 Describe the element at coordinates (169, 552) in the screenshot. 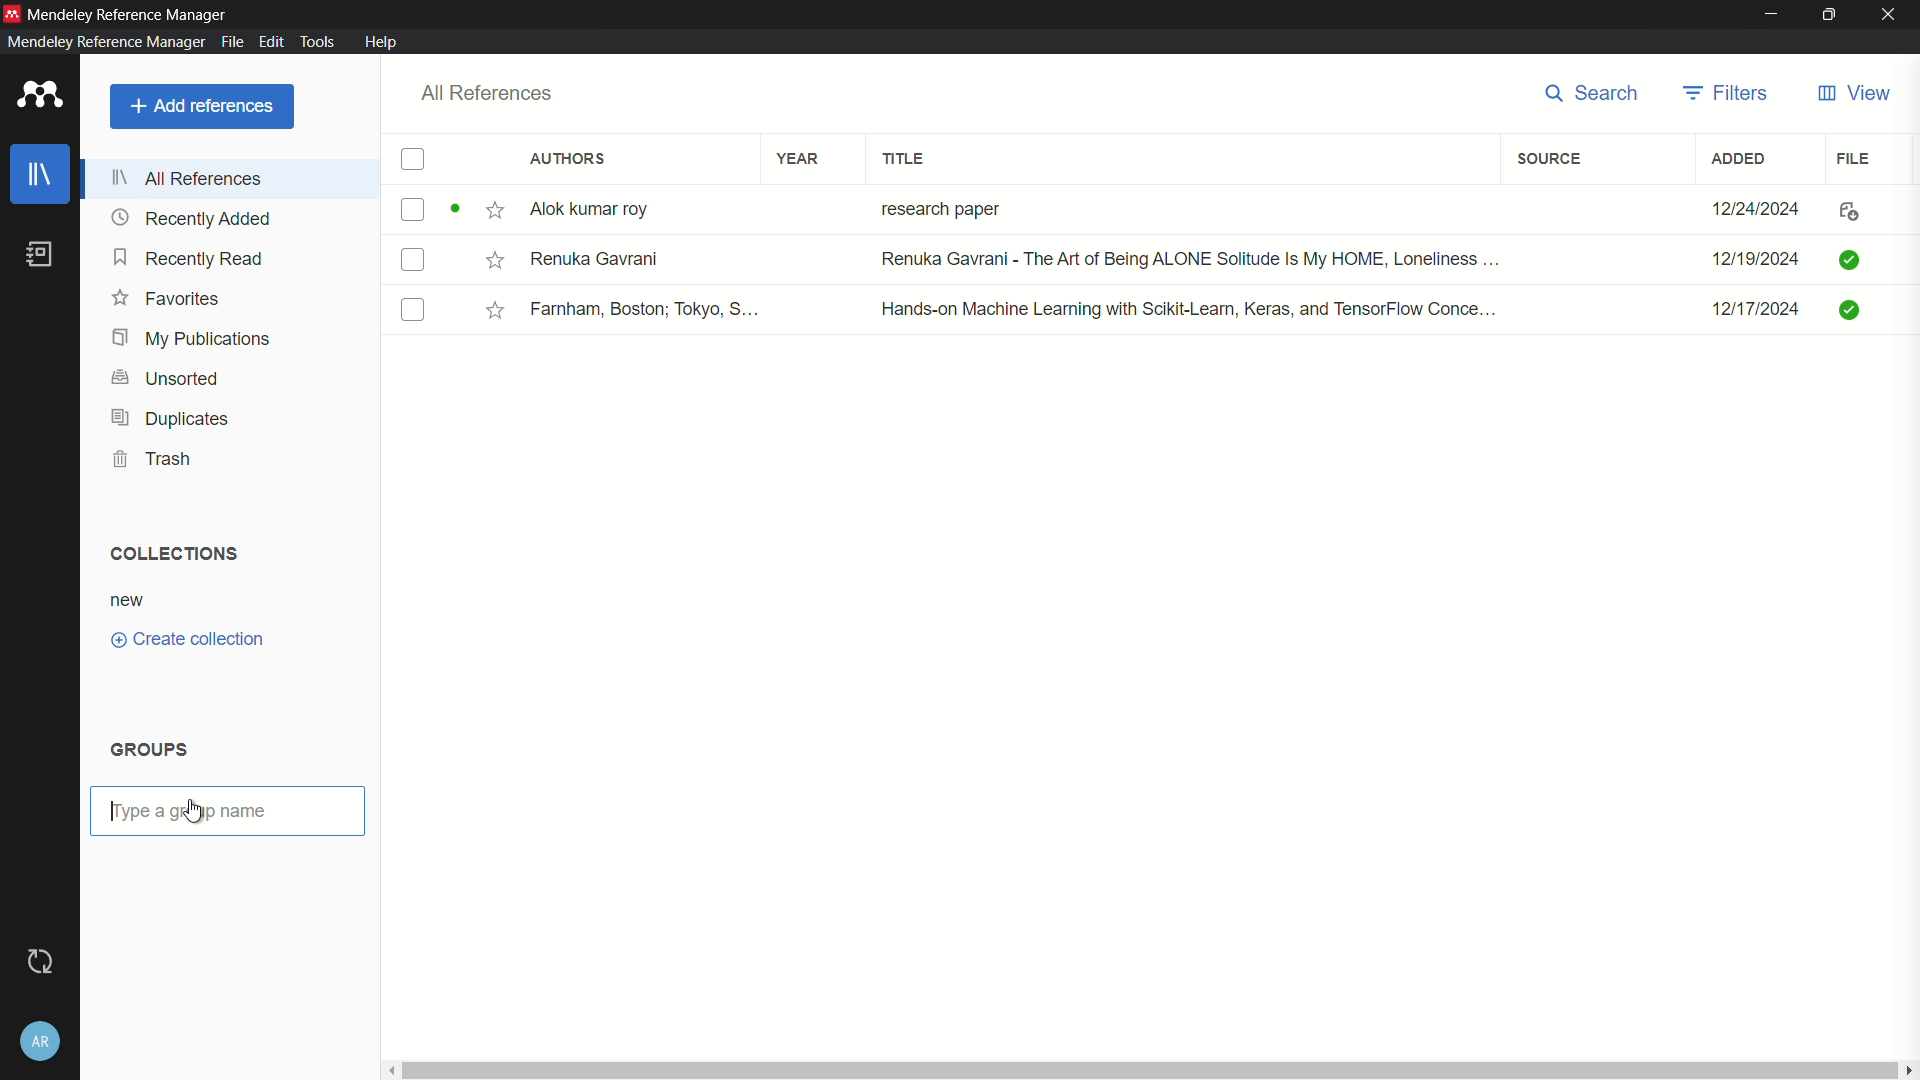

I see `collections` at that location.